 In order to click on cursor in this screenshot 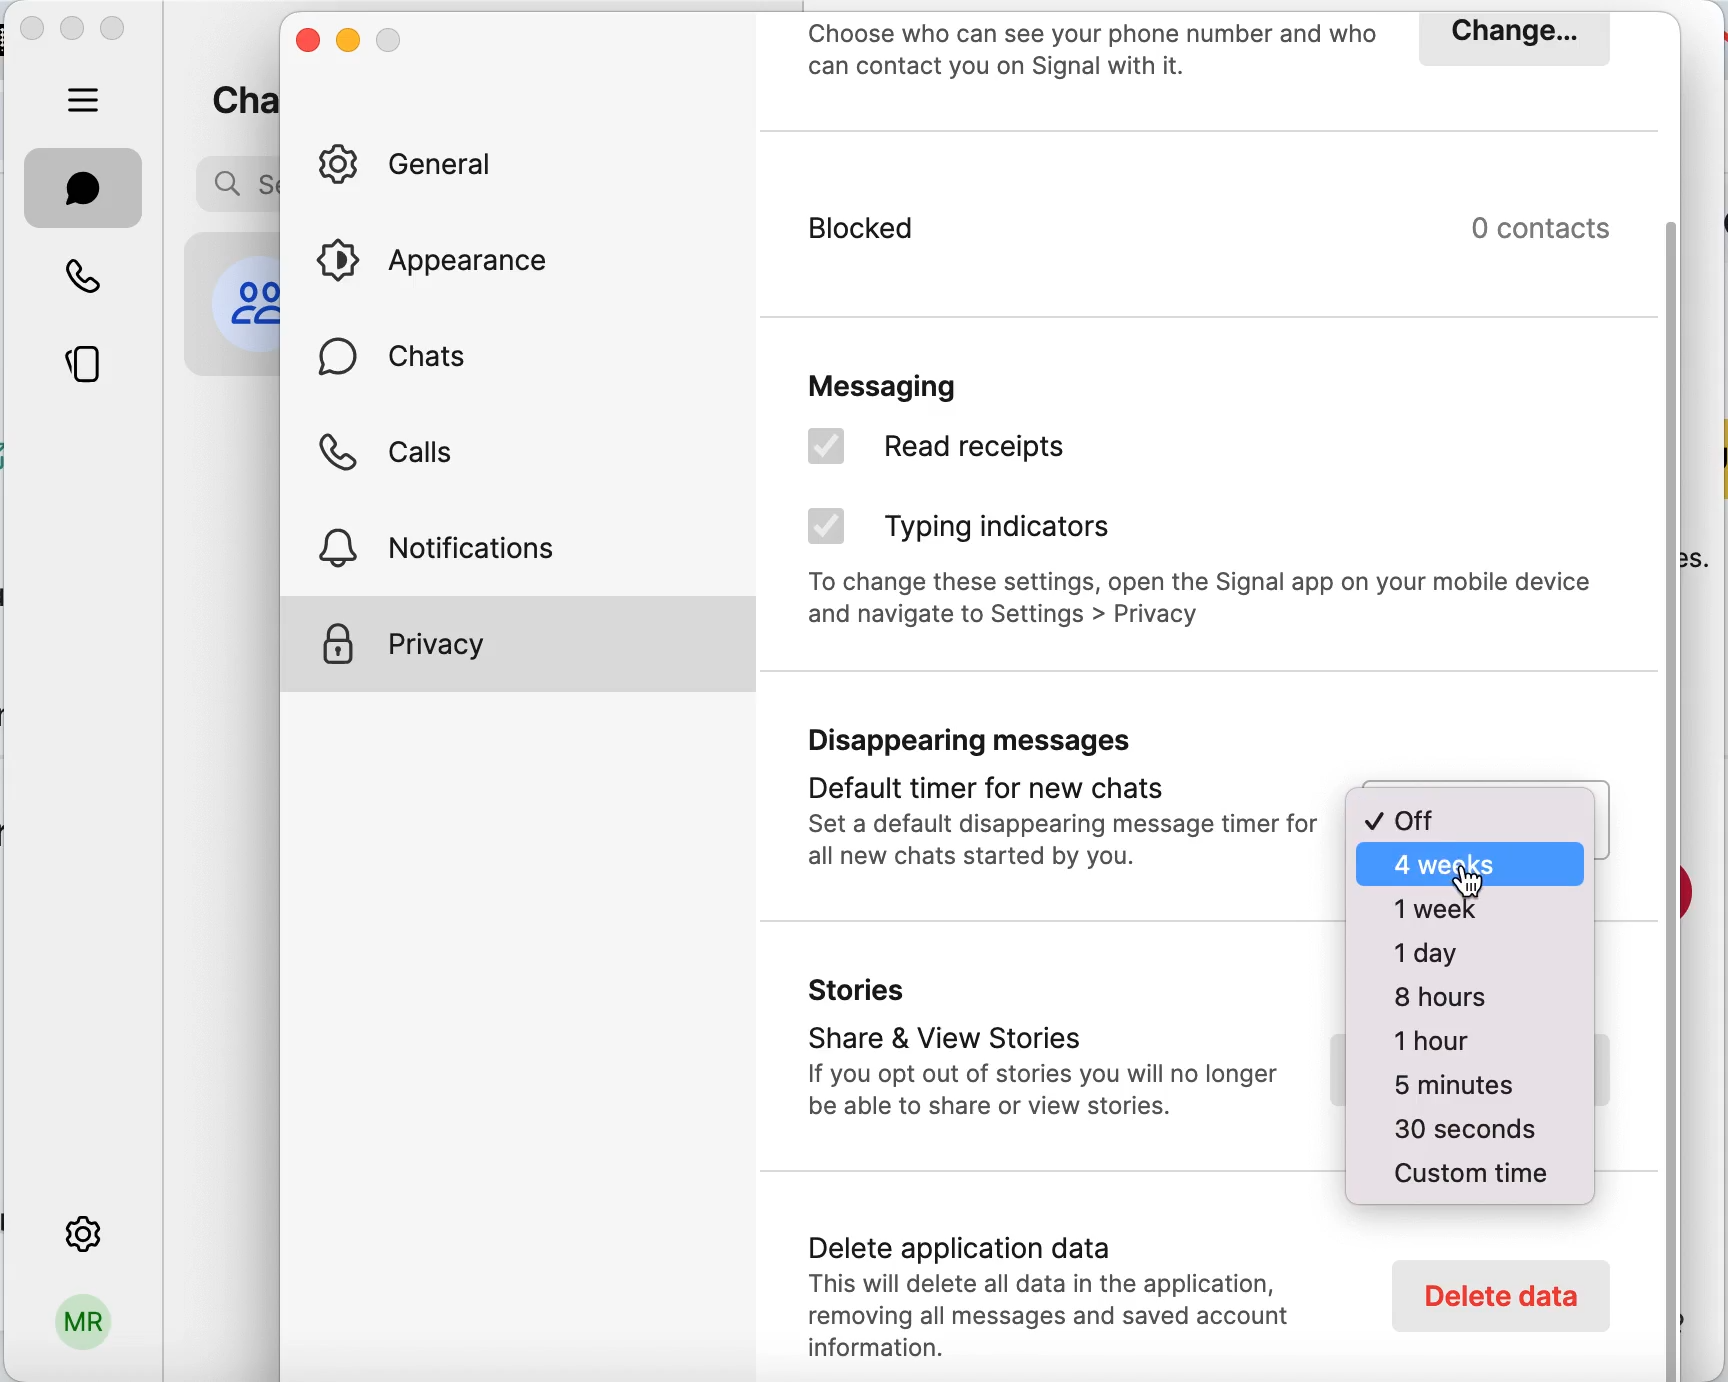, I will do `click(1471, 883)`.